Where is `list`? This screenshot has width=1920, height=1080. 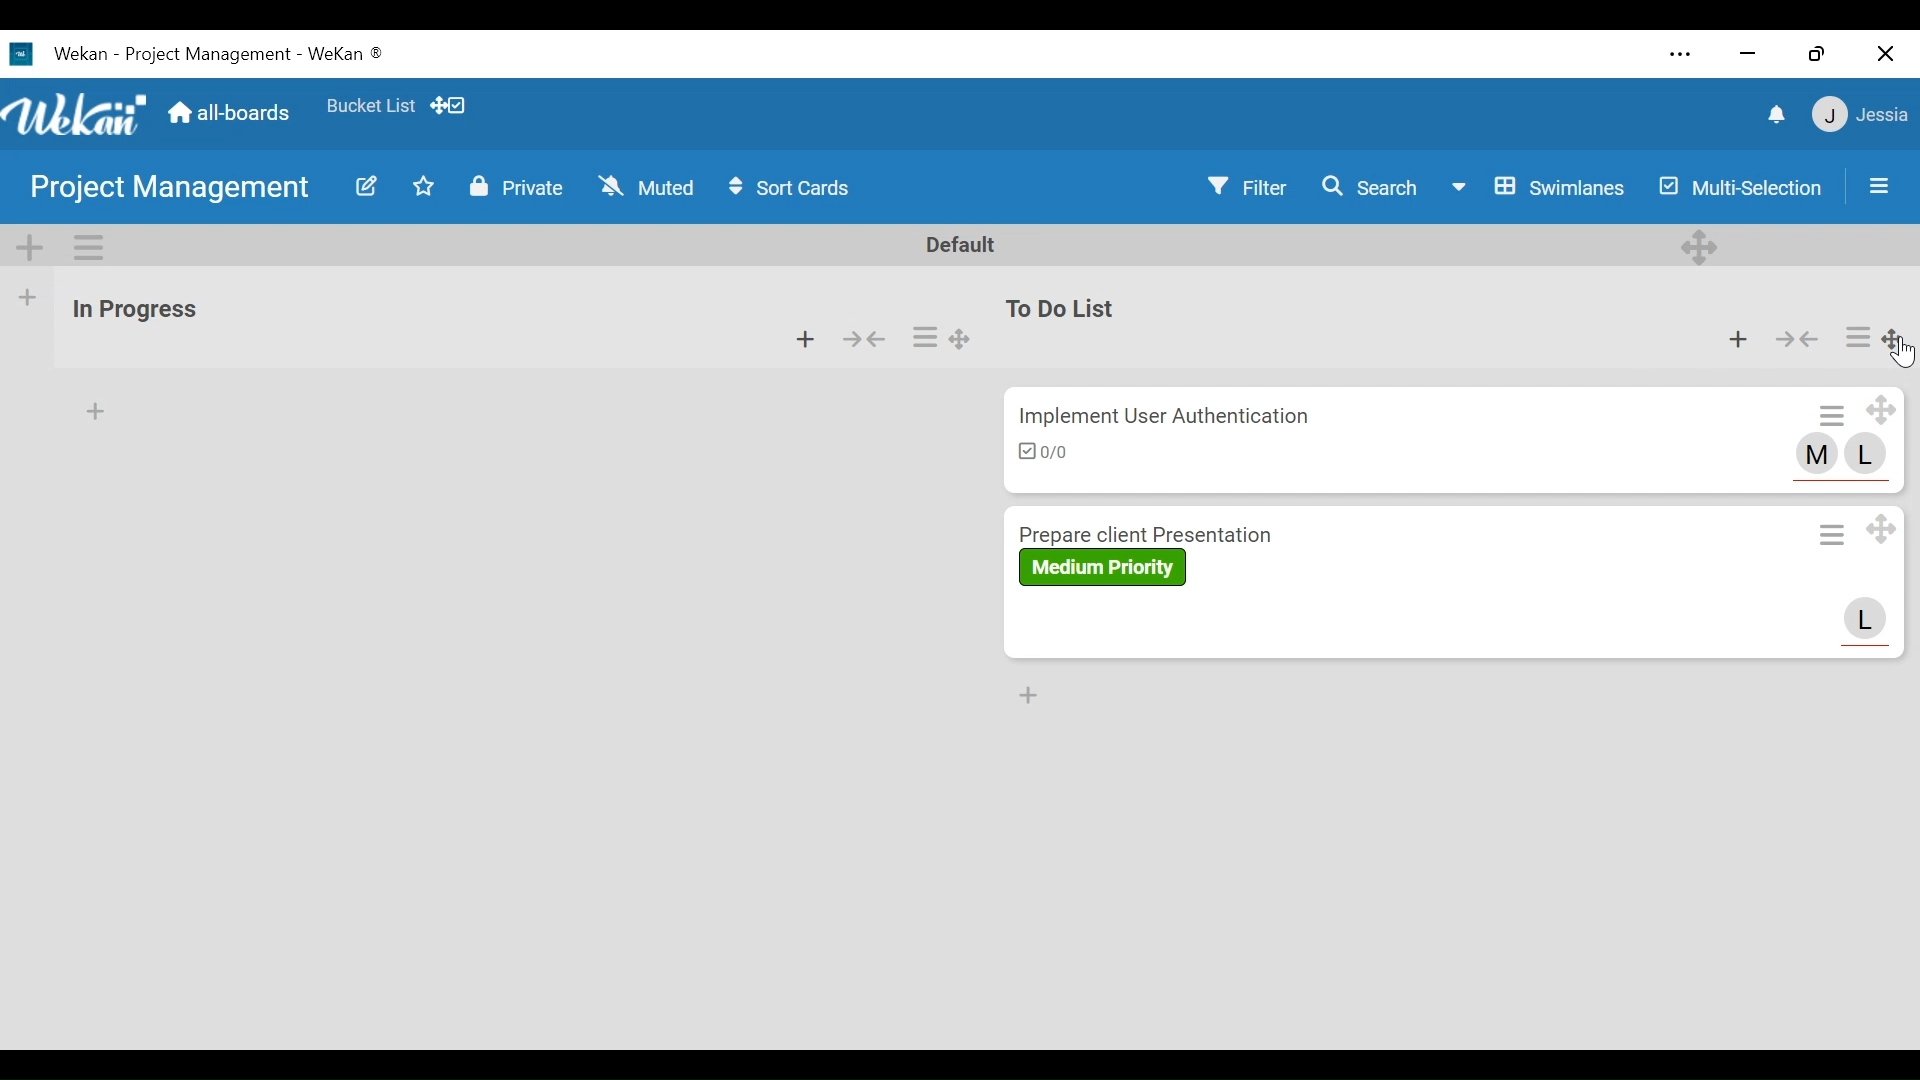
list is located at coordinates (1276, 325).